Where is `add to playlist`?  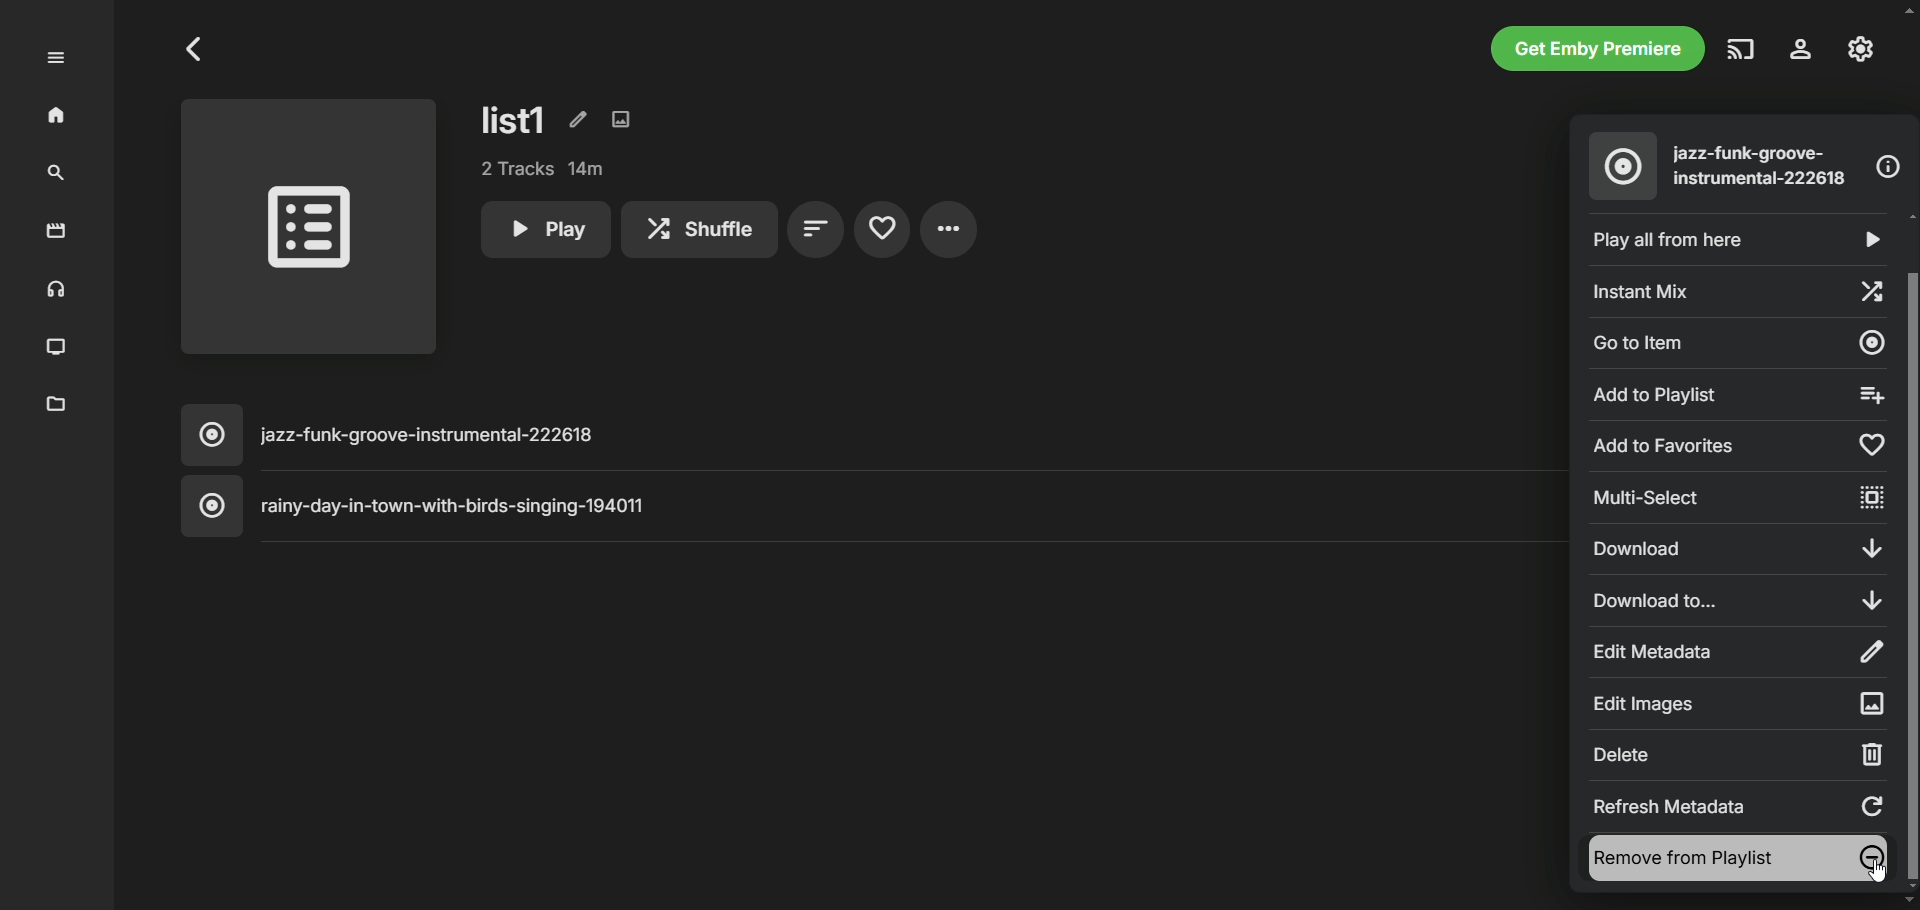
add to playlist is located at coordinates (1733, 394).